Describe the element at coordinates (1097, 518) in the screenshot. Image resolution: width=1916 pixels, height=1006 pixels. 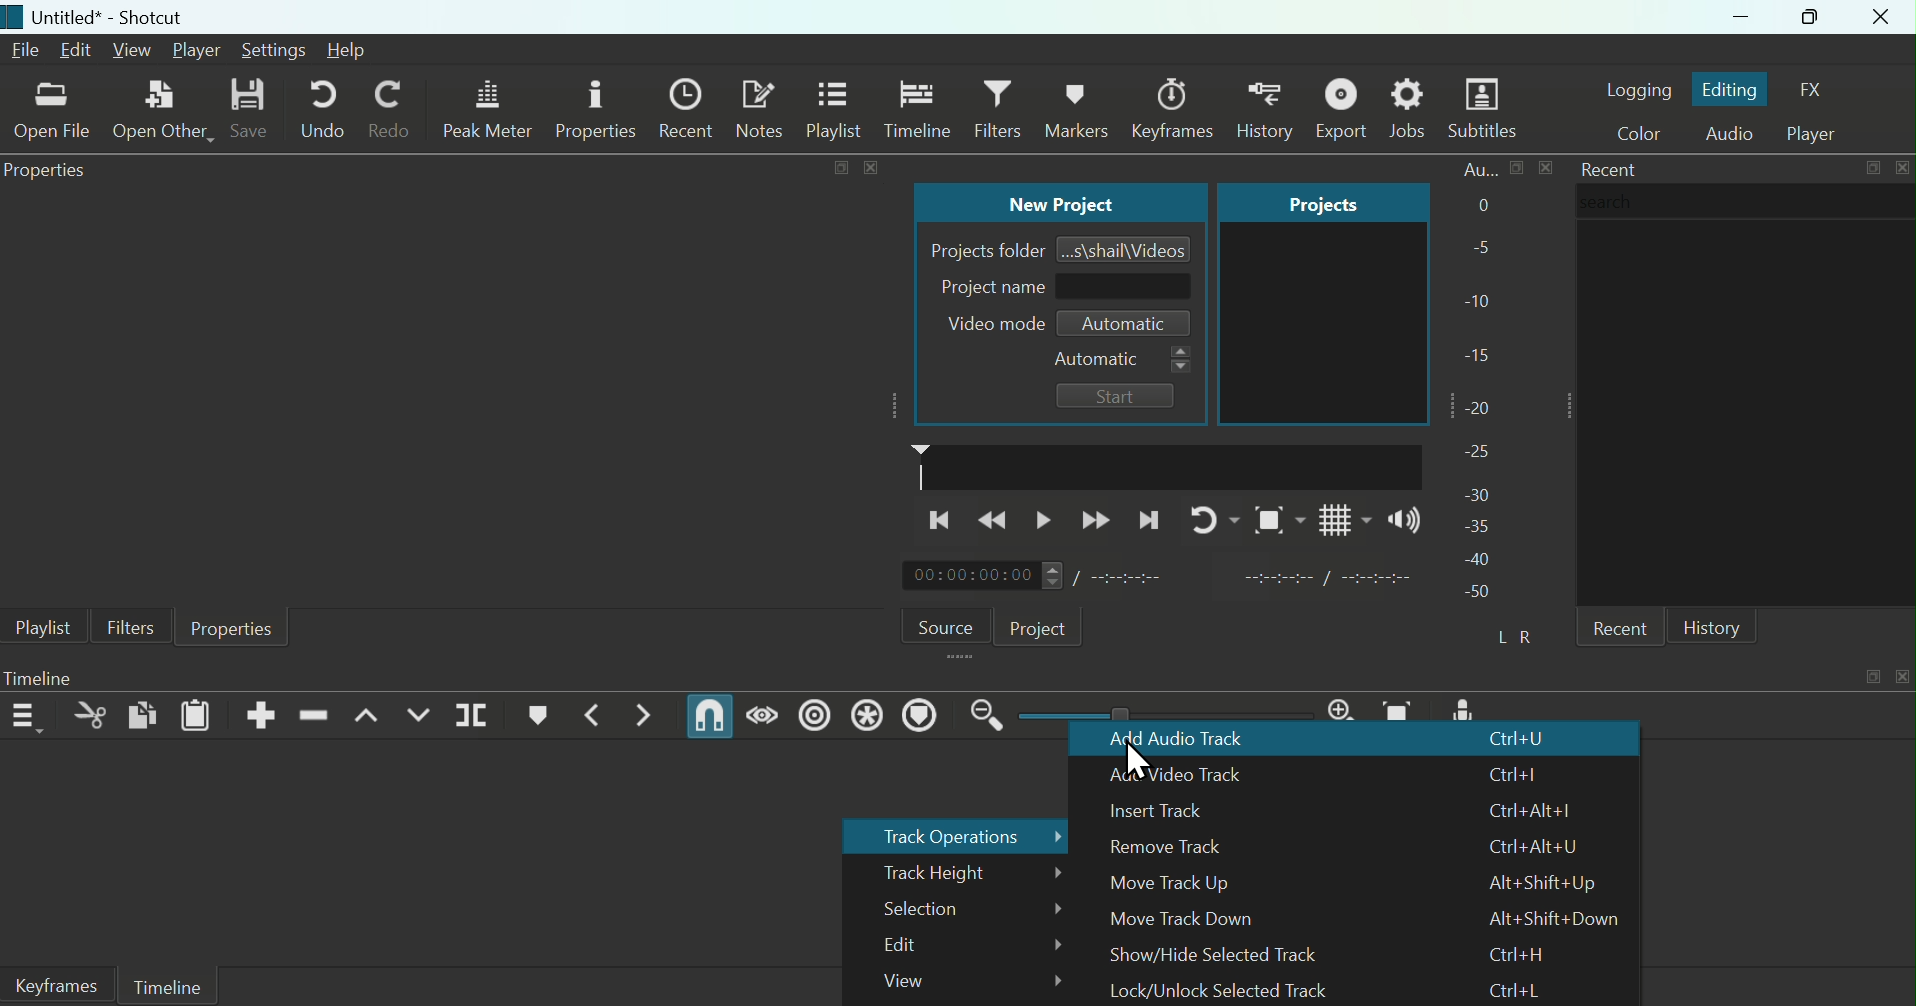
I see `Forward` at that location.